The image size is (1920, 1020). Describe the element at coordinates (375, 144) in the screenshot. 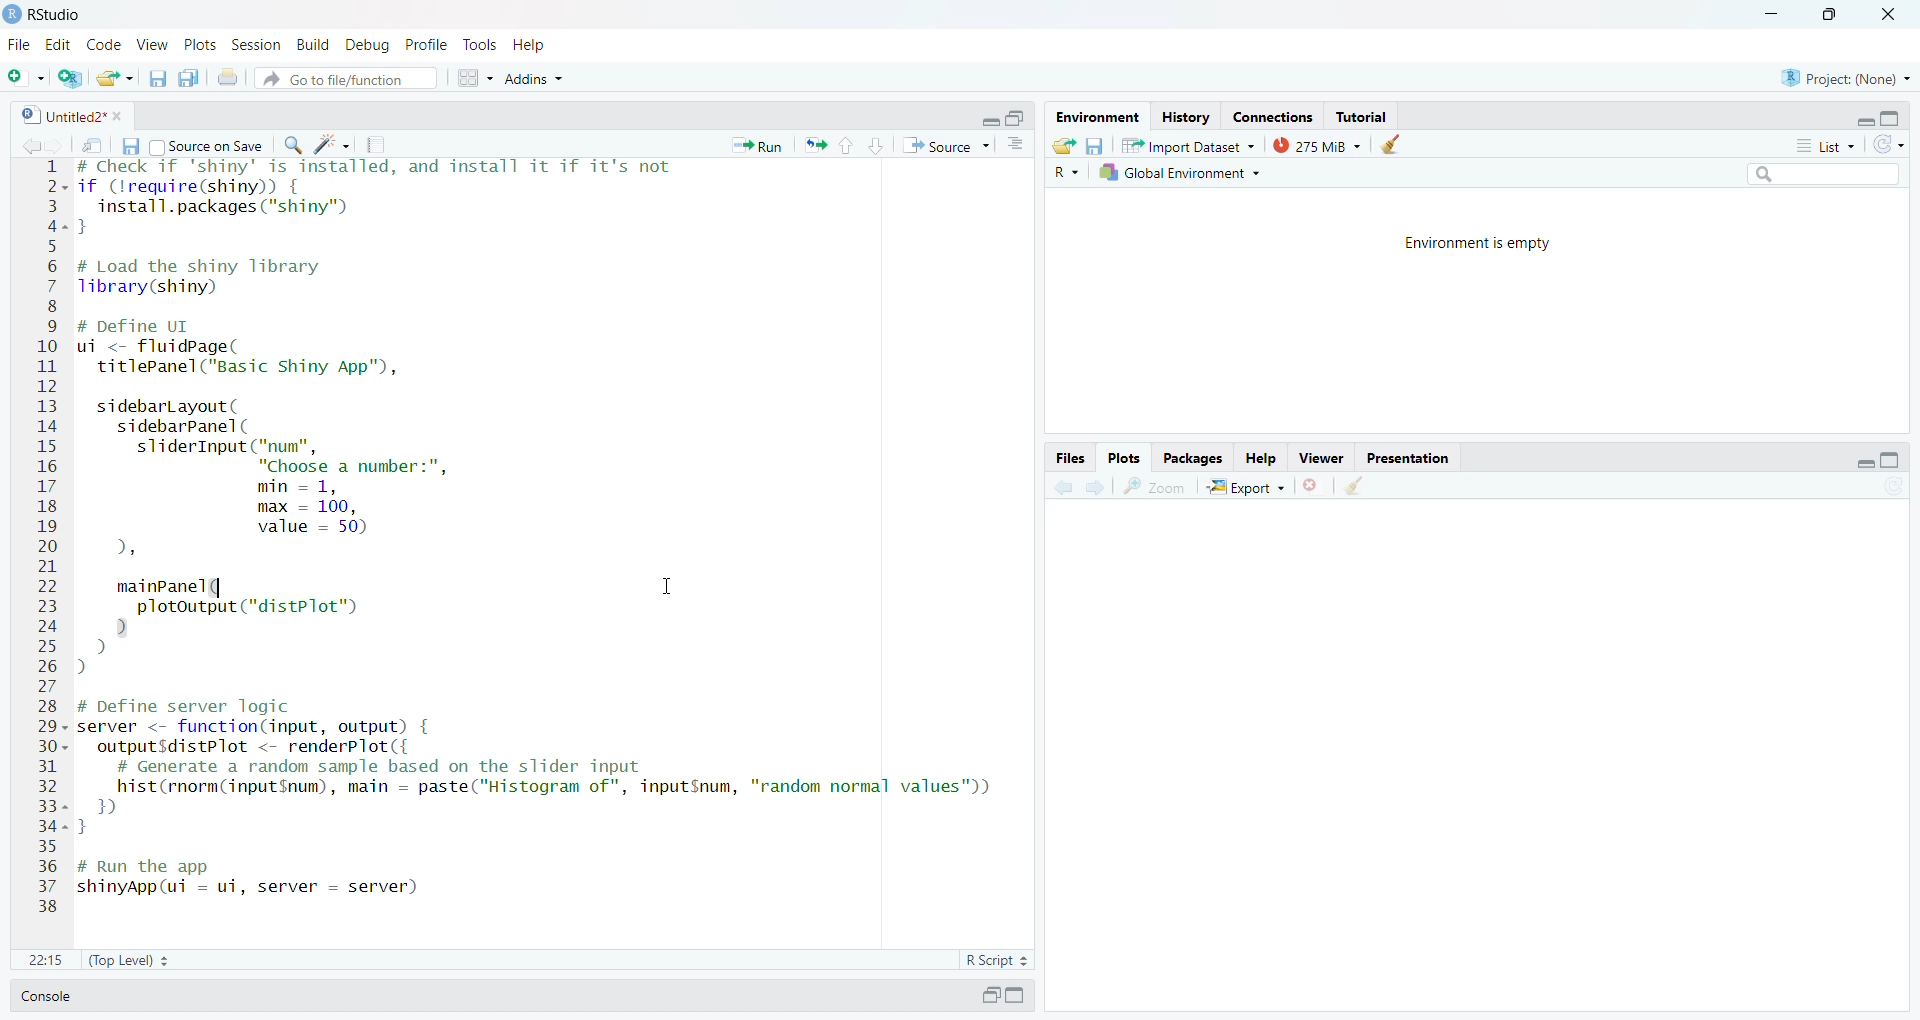

I see `compile report` at that location.